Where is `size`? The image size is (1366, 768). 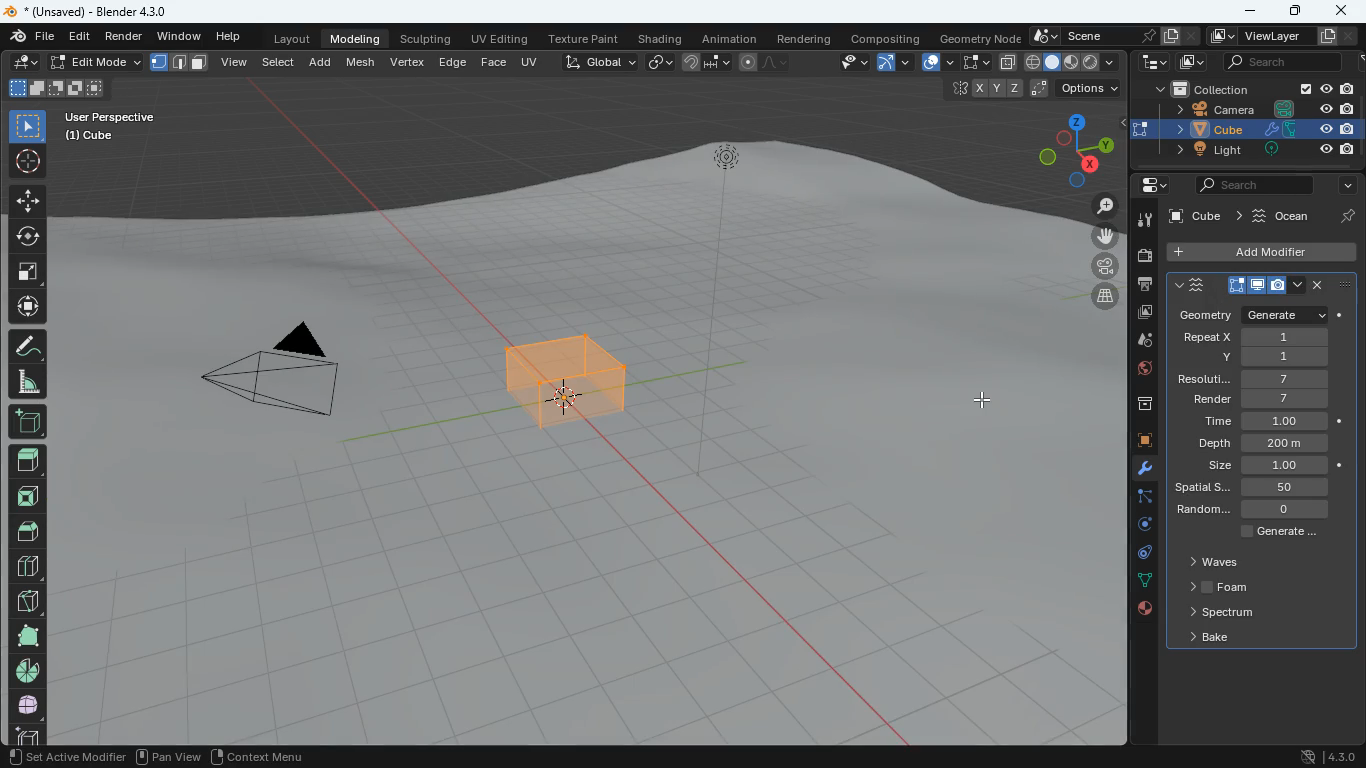 size is located at coordinates (1269, 466).